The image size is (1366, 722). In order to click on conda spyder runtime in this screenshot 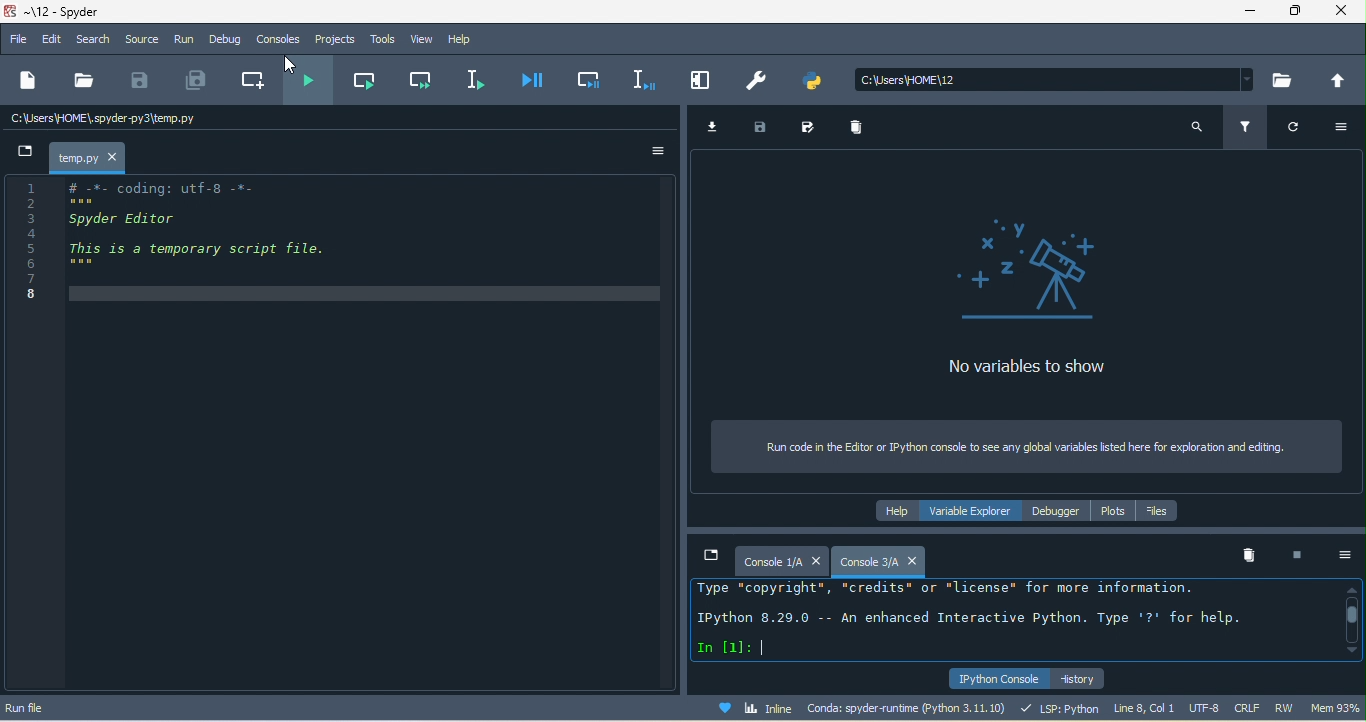, I will do `click(910, 707)`.